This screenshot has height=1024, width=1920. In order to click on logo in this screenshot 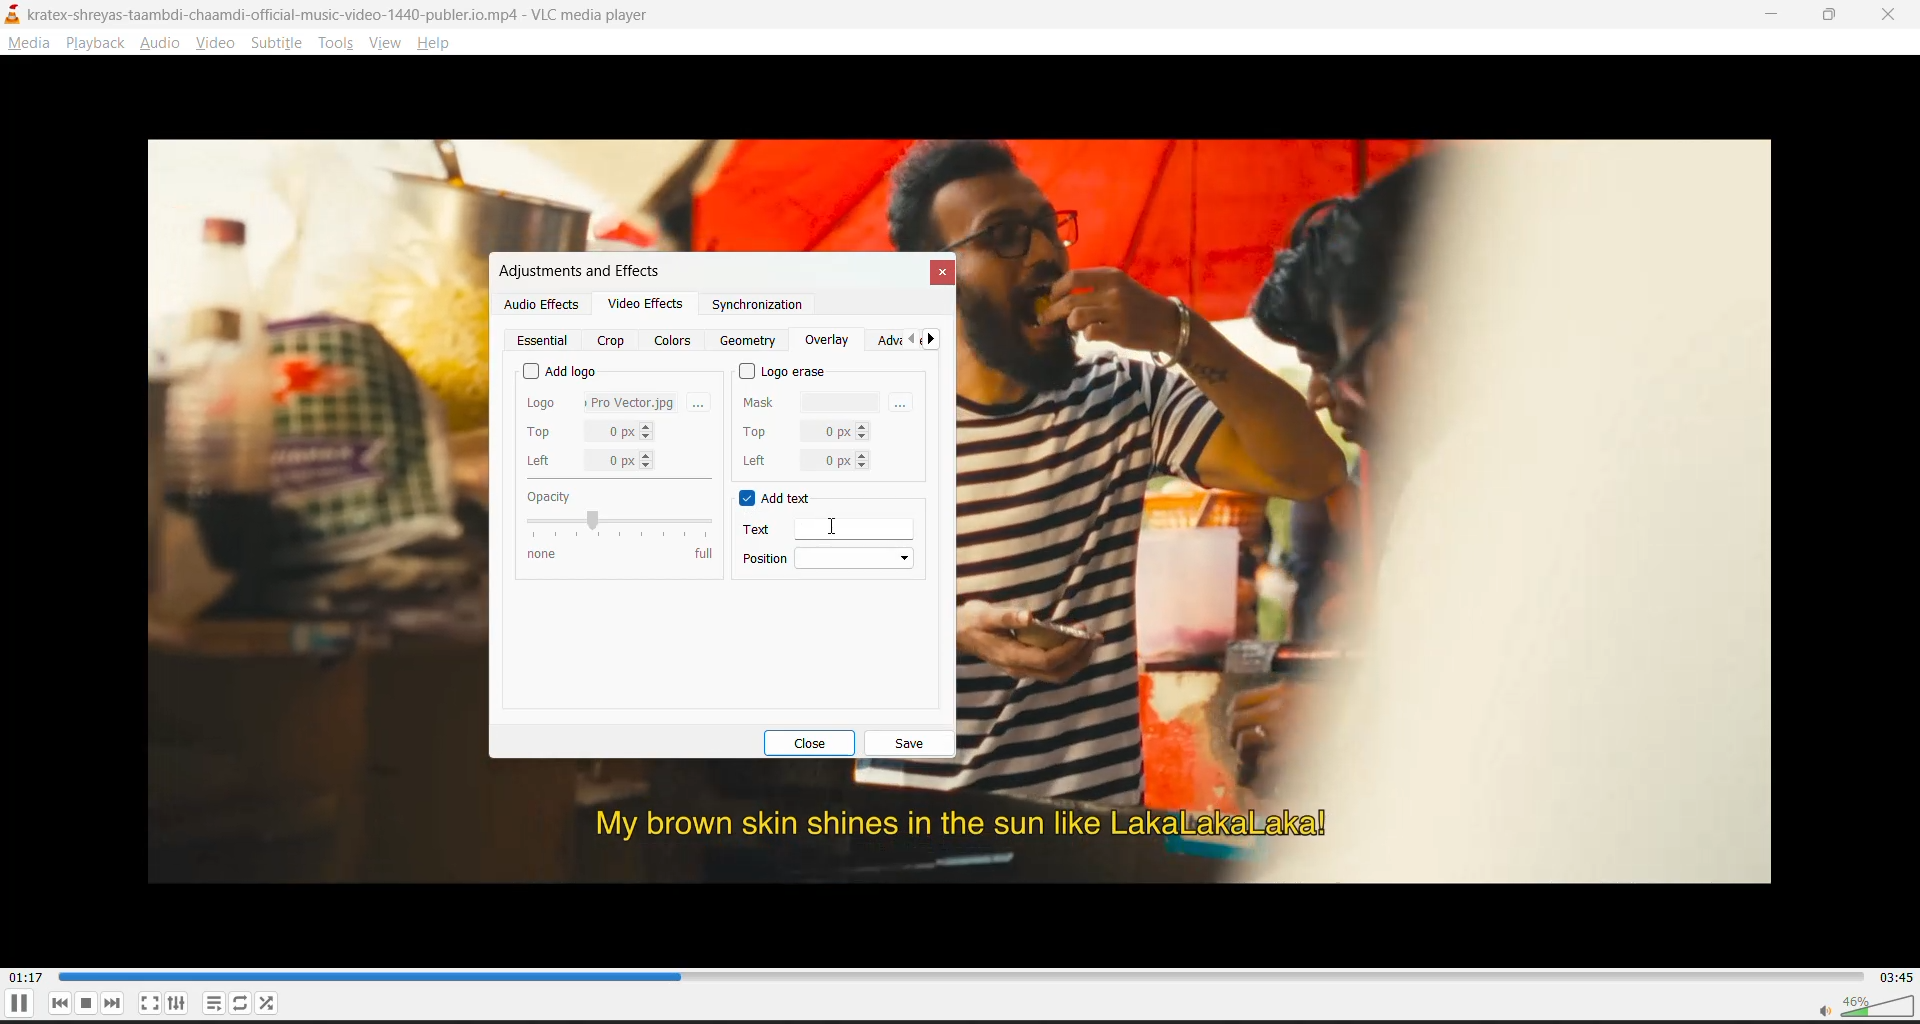, I will do `click(602, 400)`.